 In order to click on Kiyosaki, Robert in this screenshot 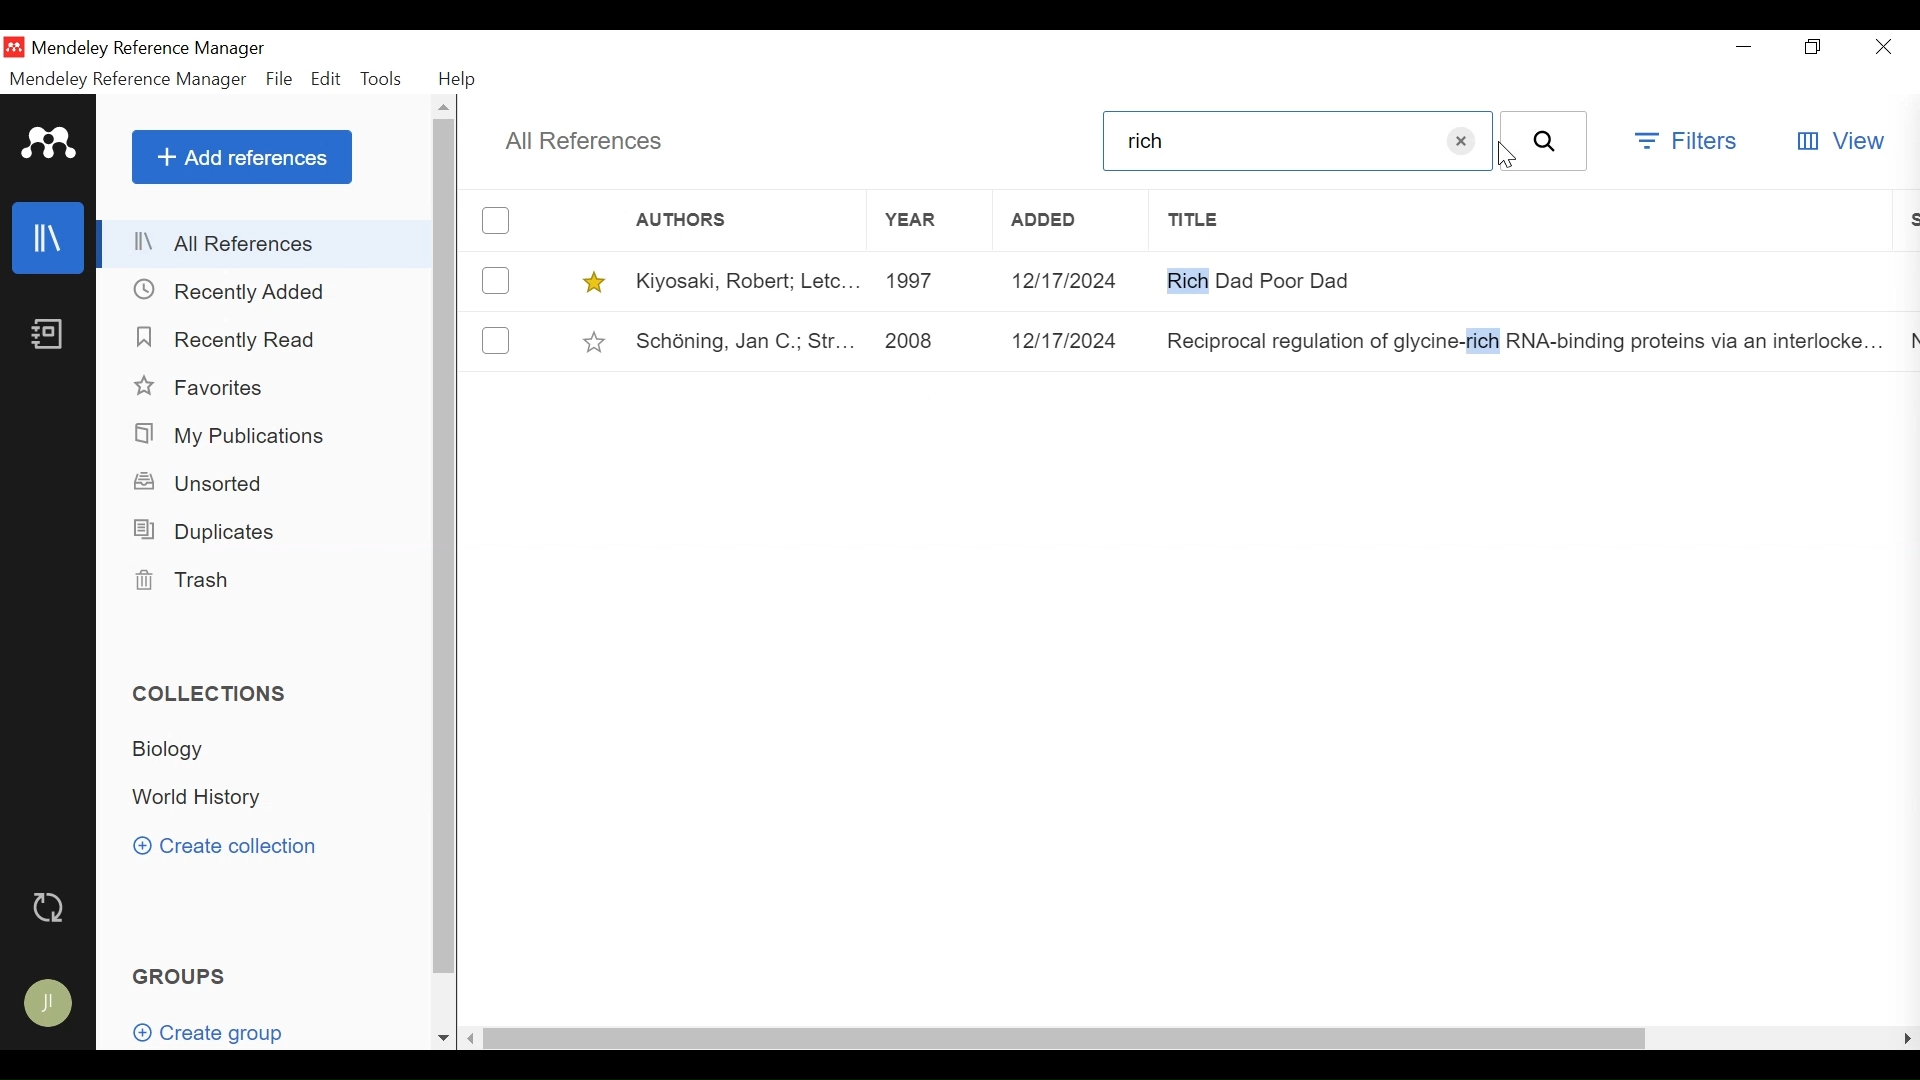, I will do `click(743, 280)`.